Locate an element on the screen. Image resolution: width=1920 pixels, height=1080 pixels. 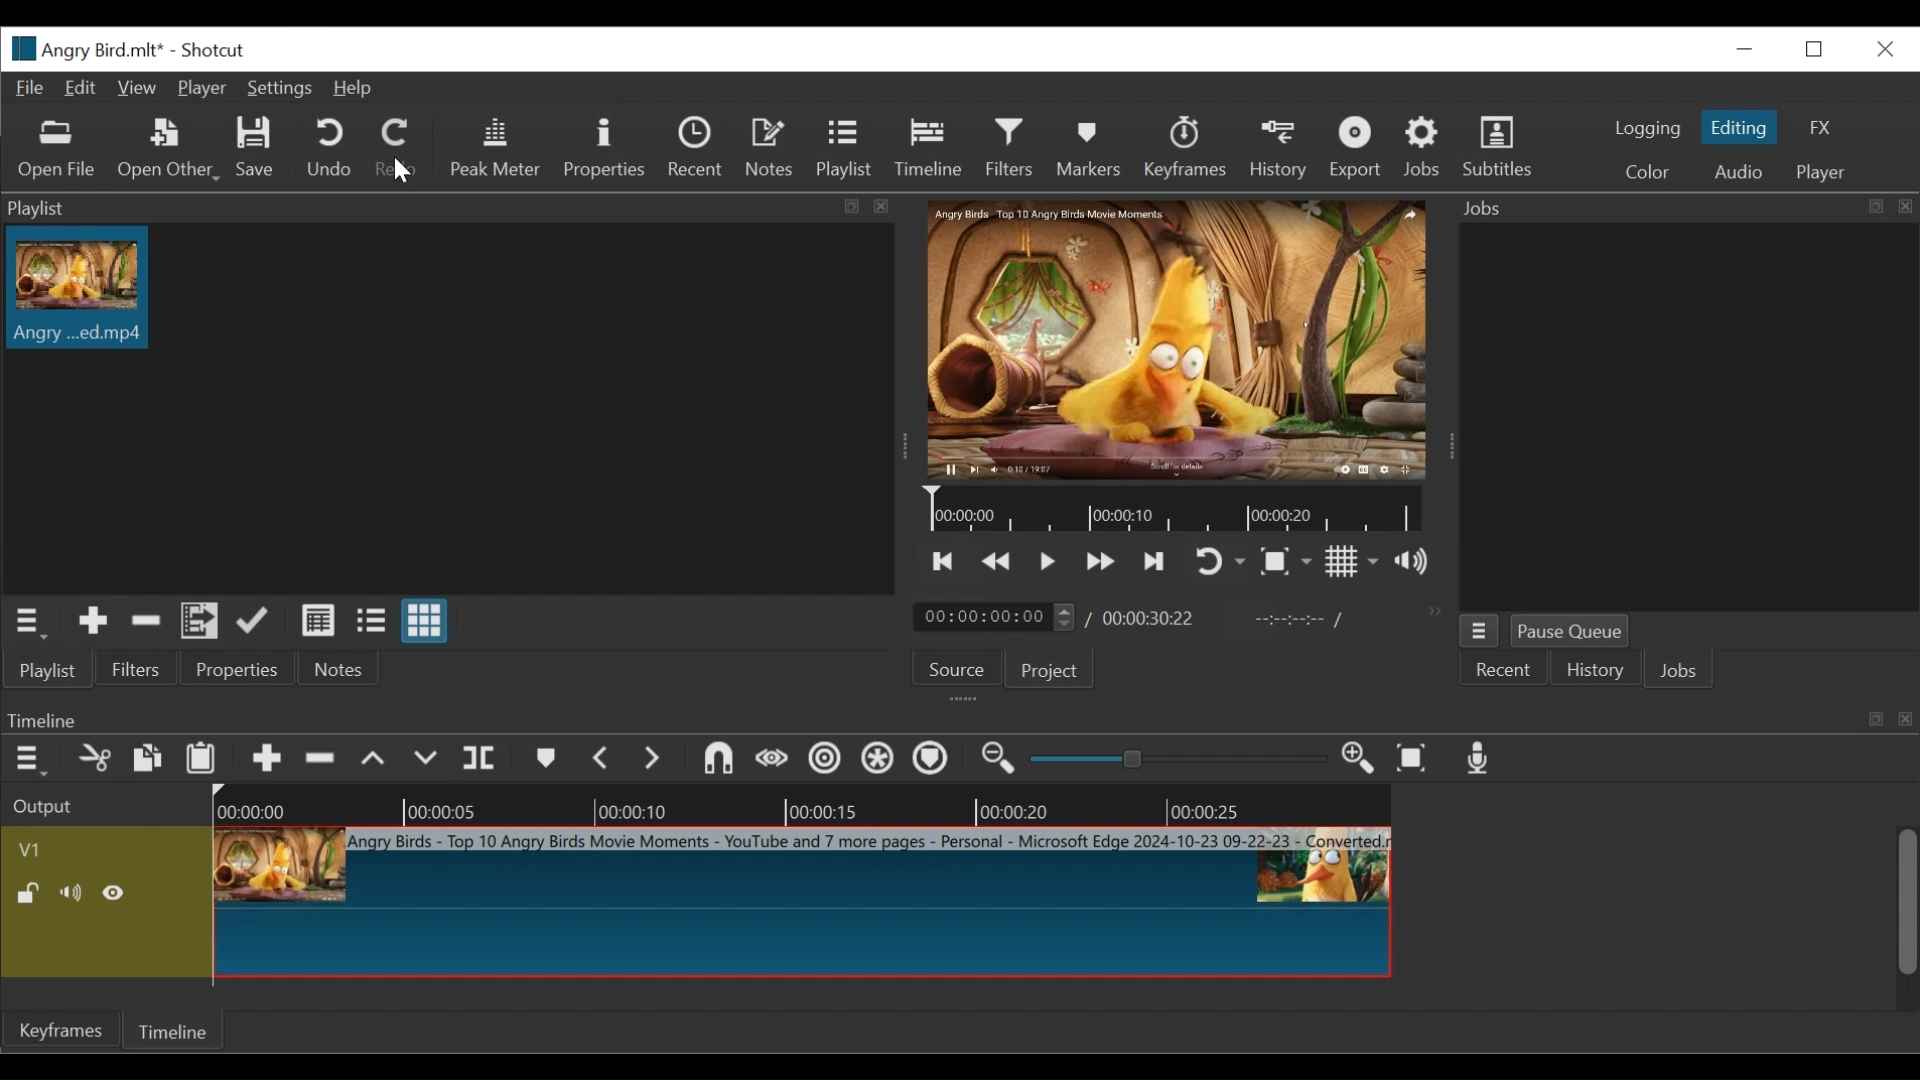
Timeline is located at coordinates (799, 804).